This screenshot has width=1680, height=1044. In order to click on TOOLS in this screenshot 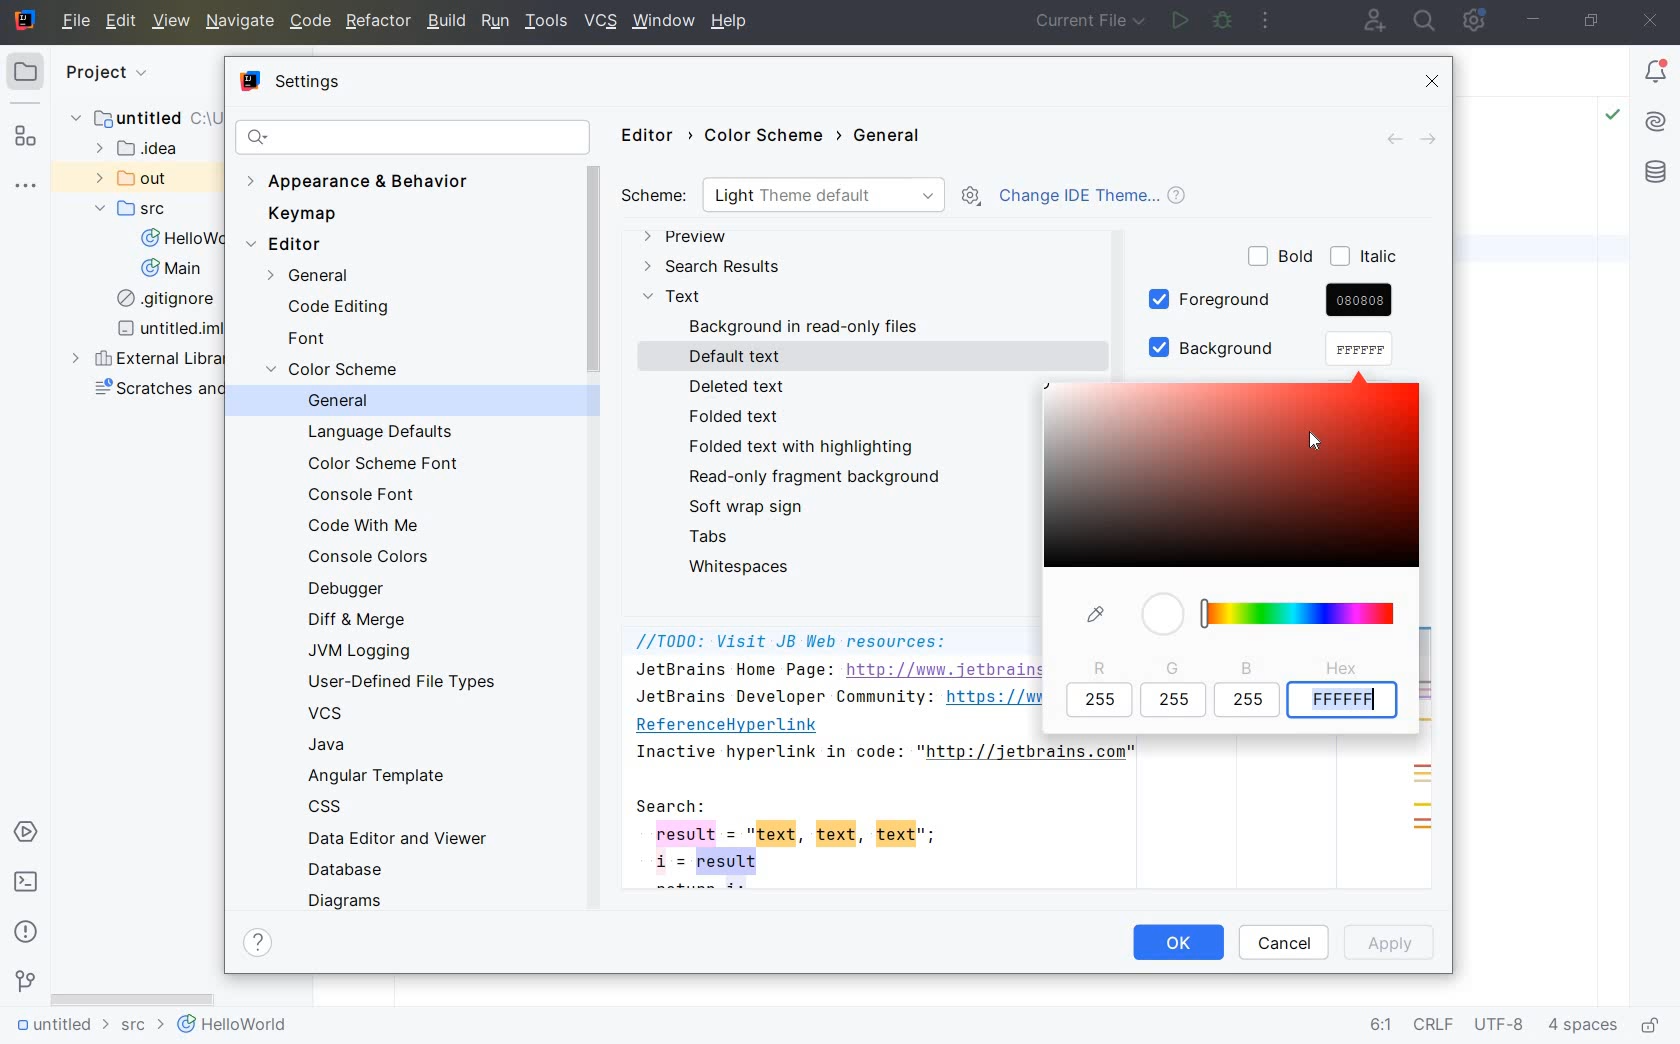, I will do `click(547, 22)`.